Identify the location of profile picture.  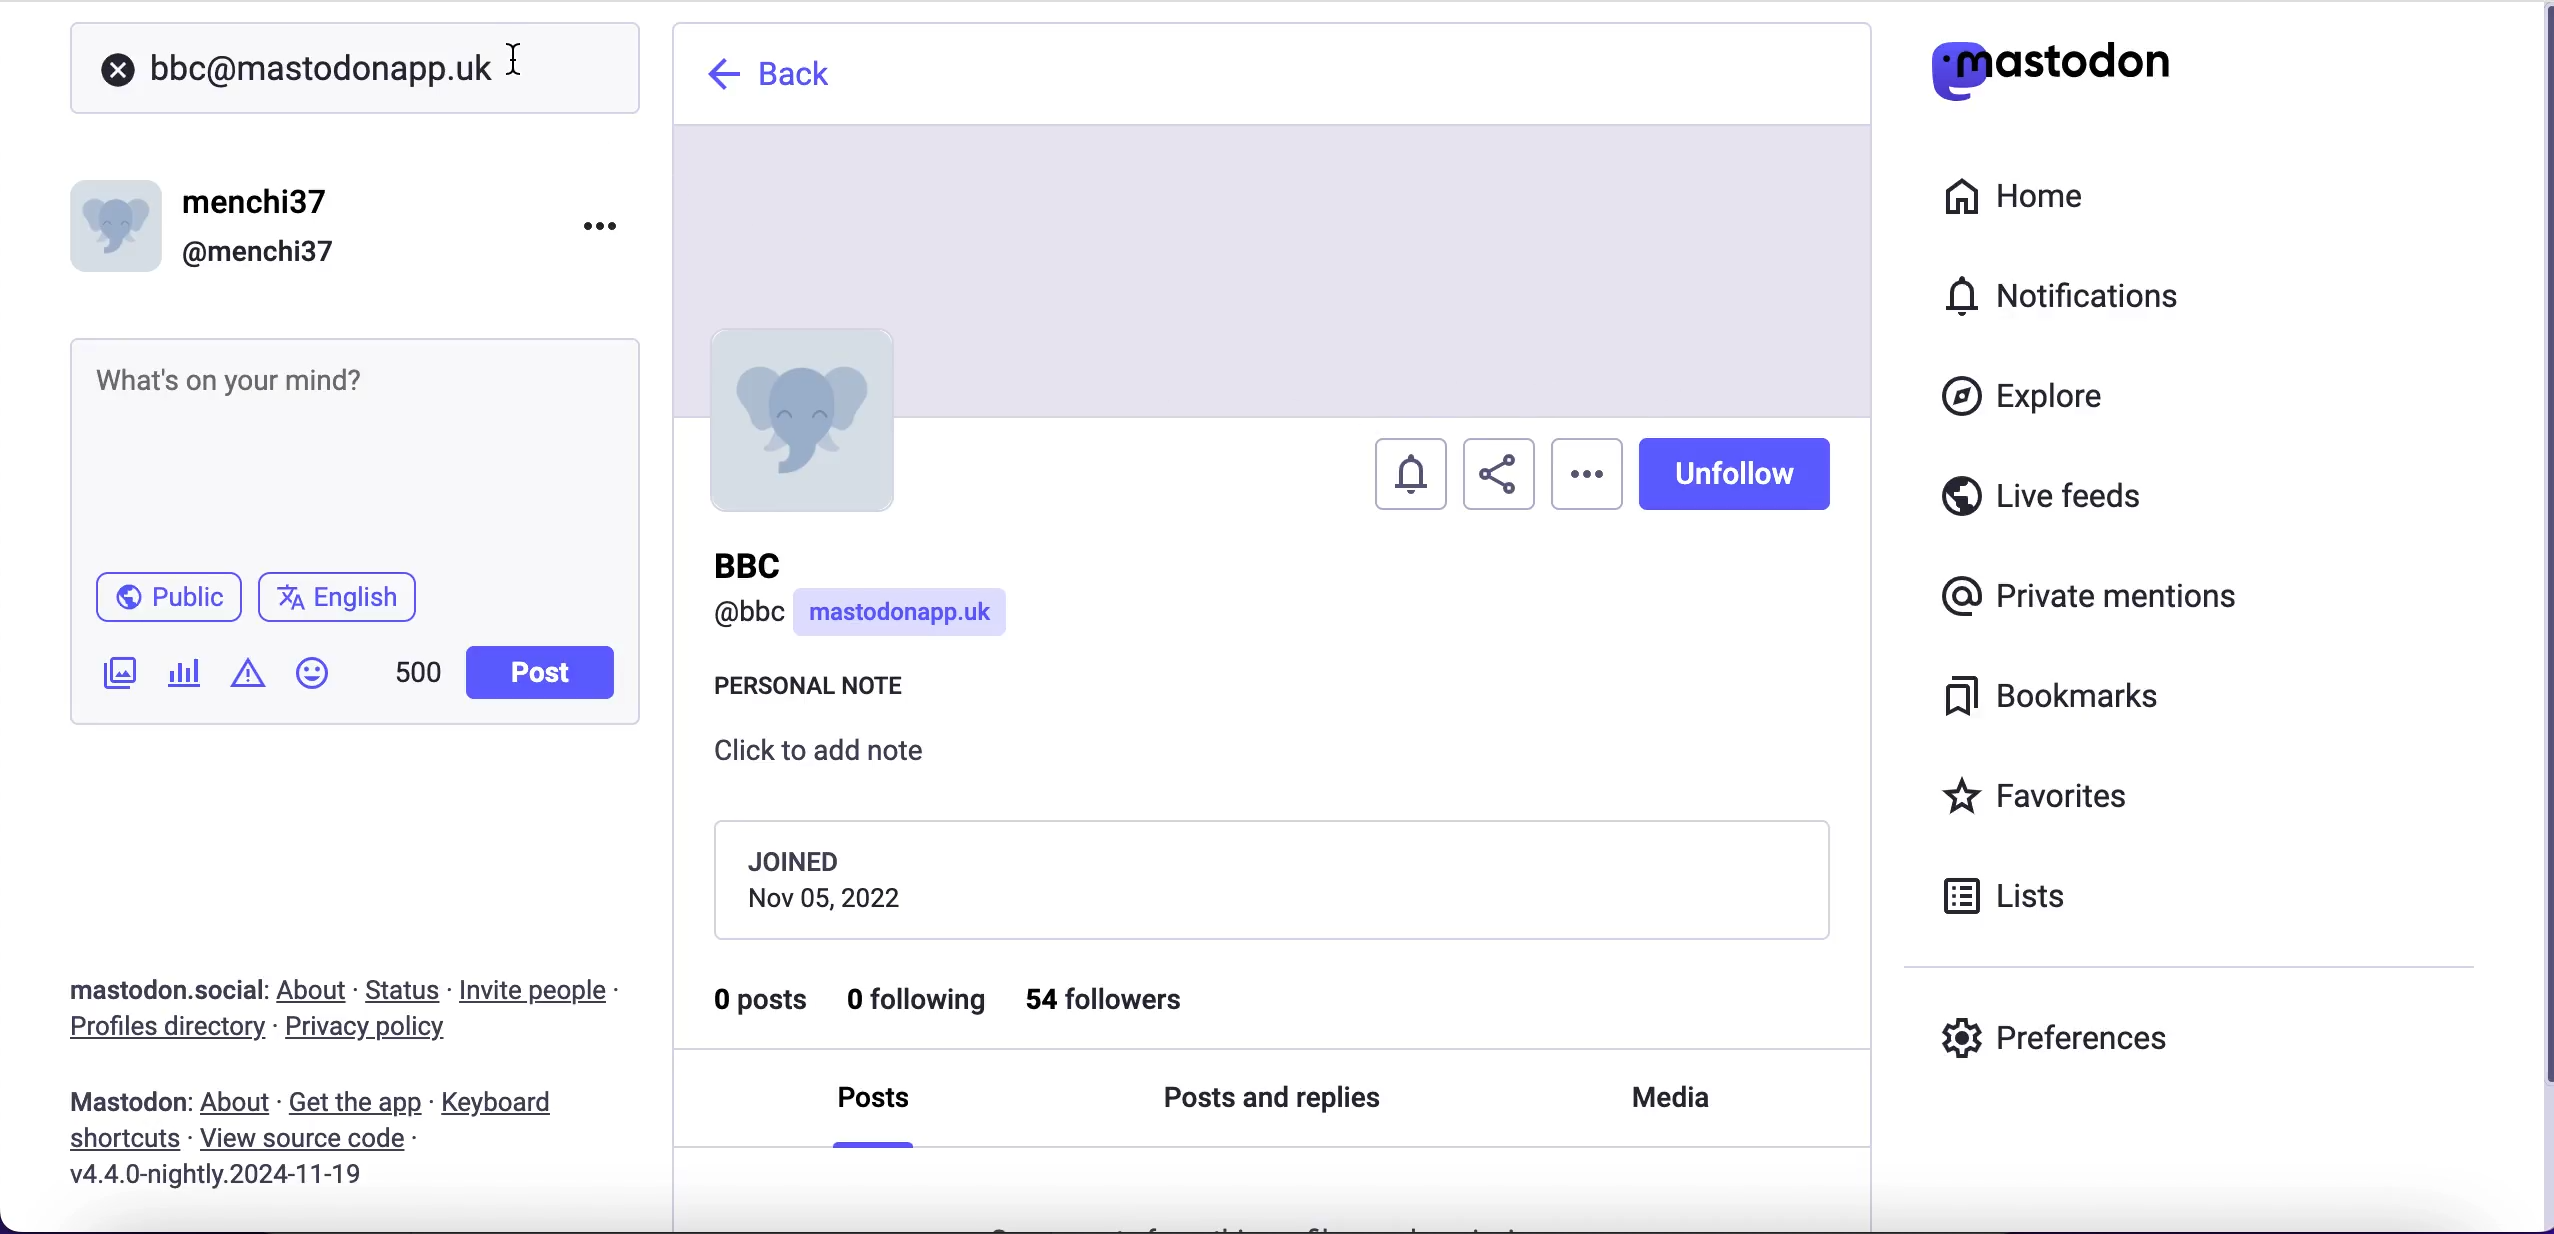
(827, 421).